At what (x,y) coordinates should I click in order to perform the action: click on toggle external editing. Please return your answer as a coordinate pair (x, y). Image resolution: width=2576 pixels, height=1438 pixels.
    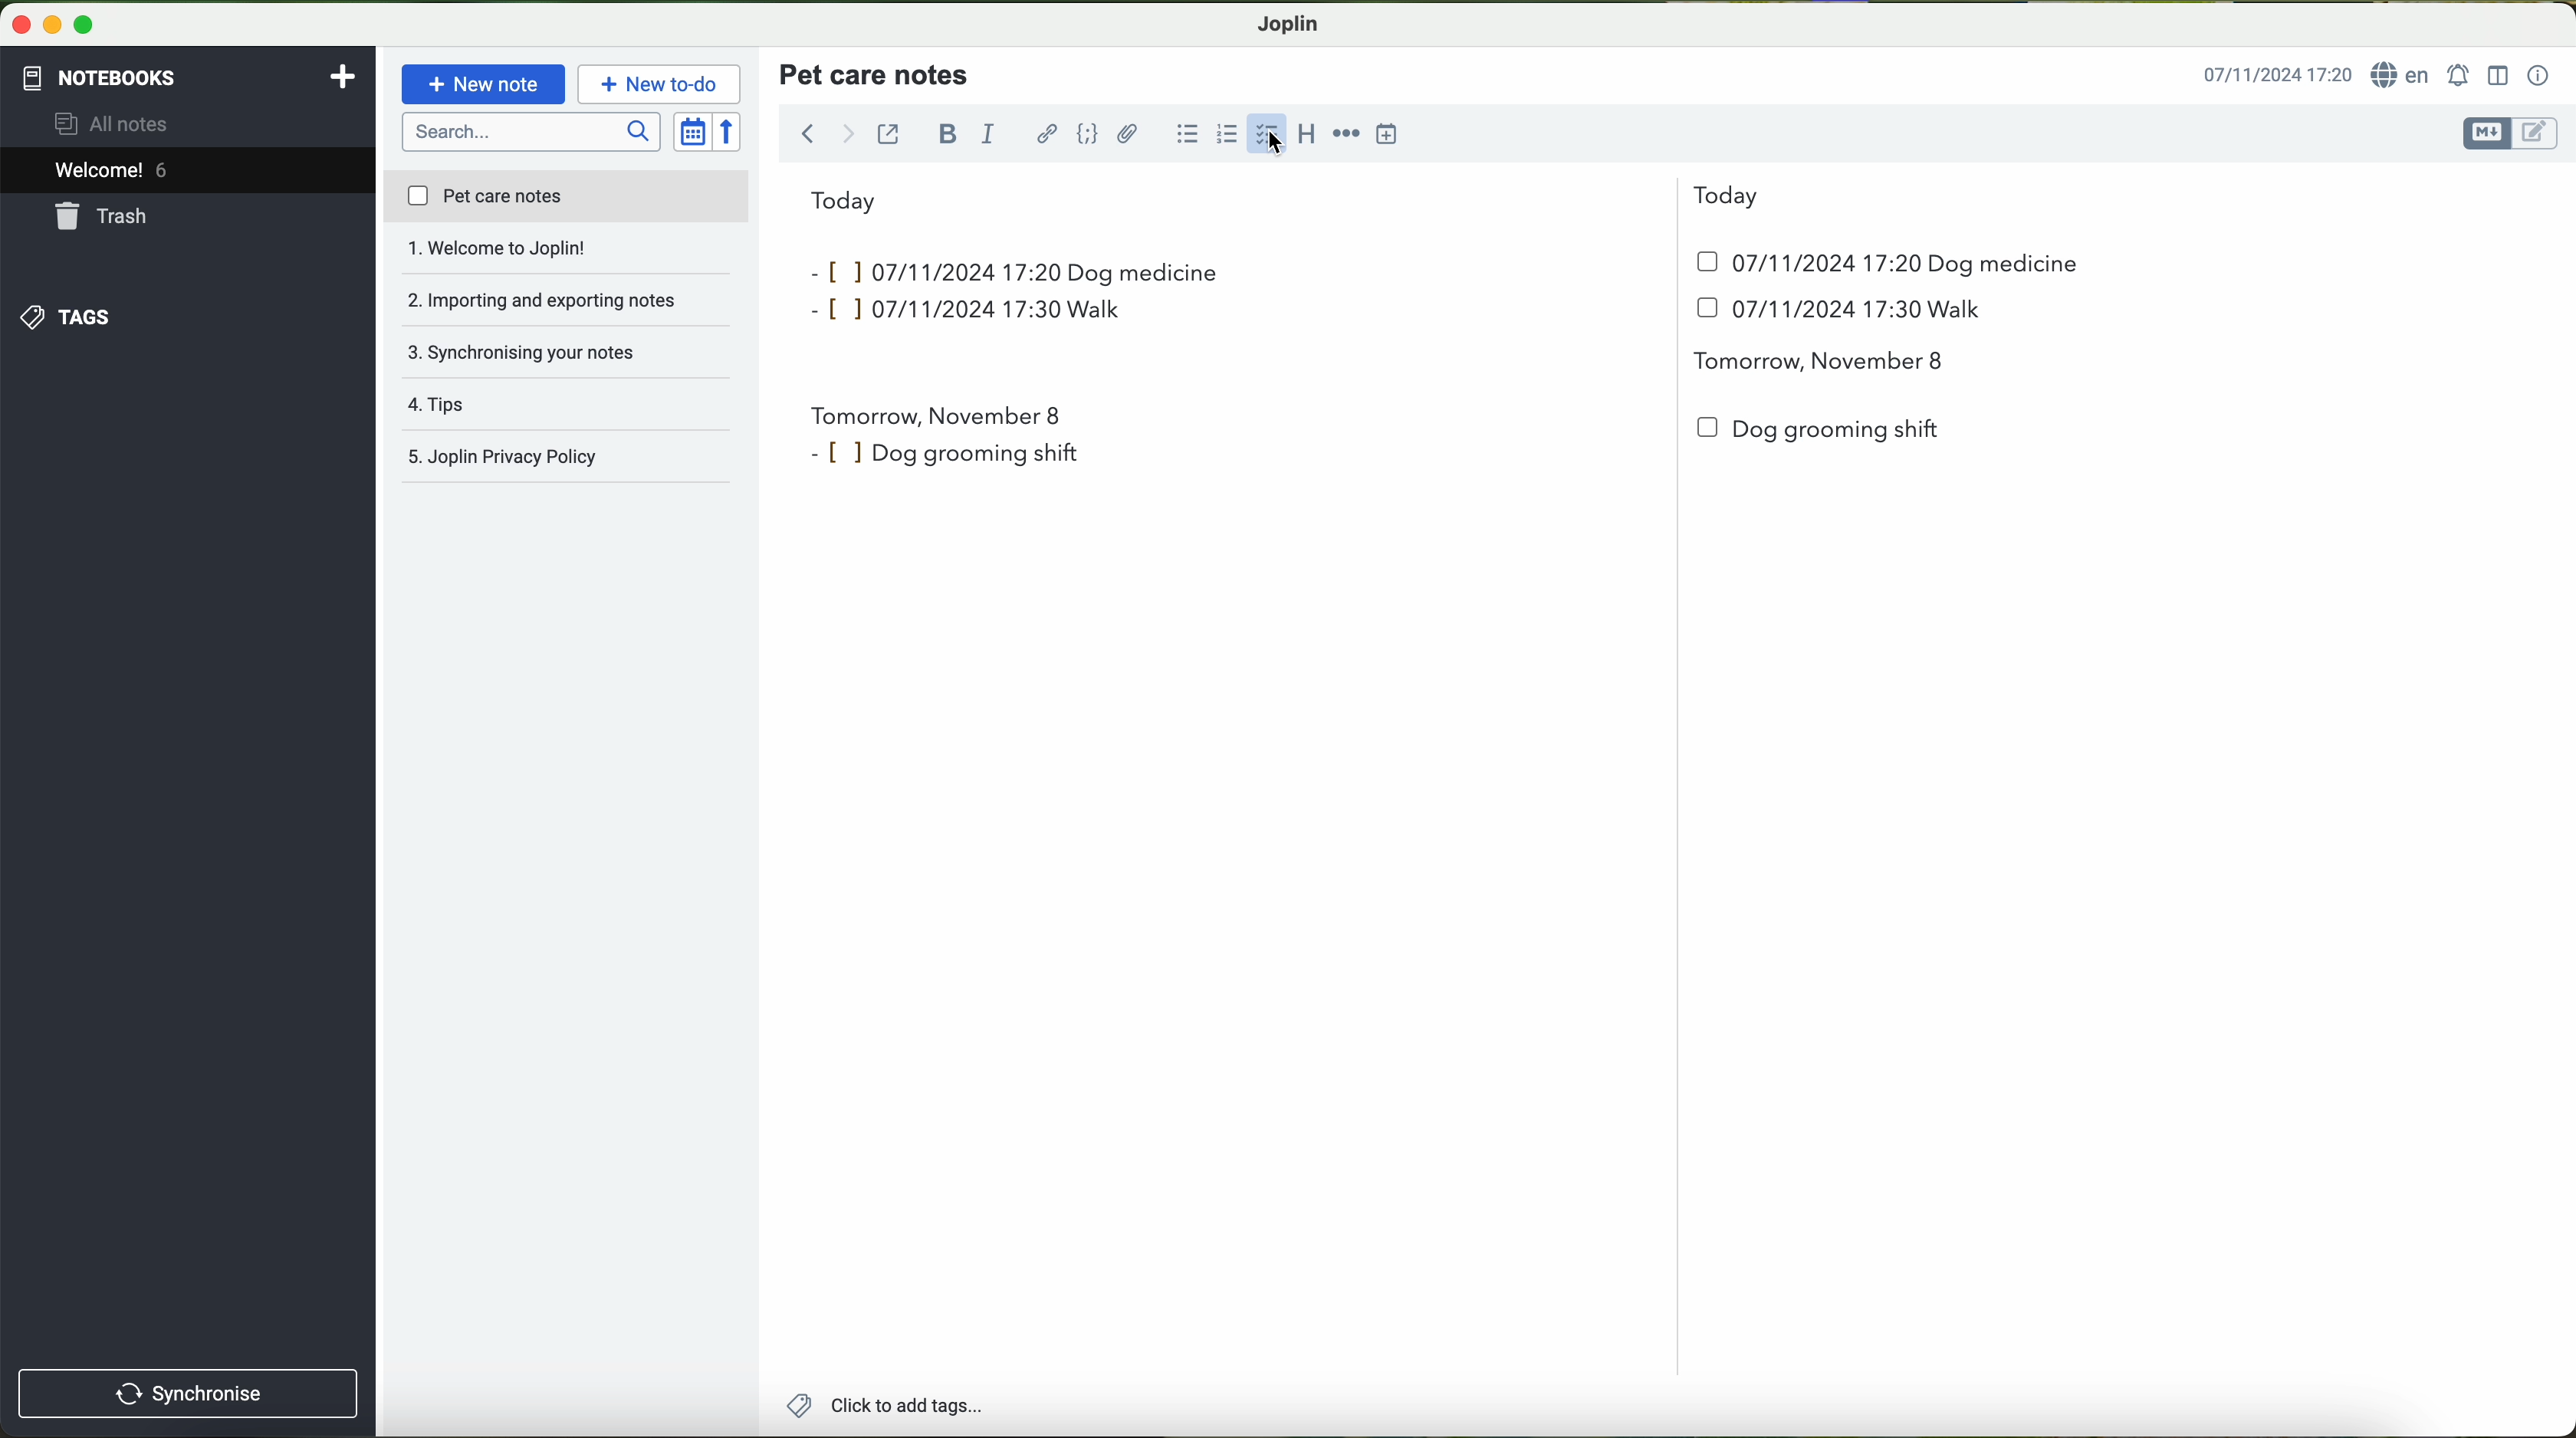
    Looking at the image, I should click on (888, 133).